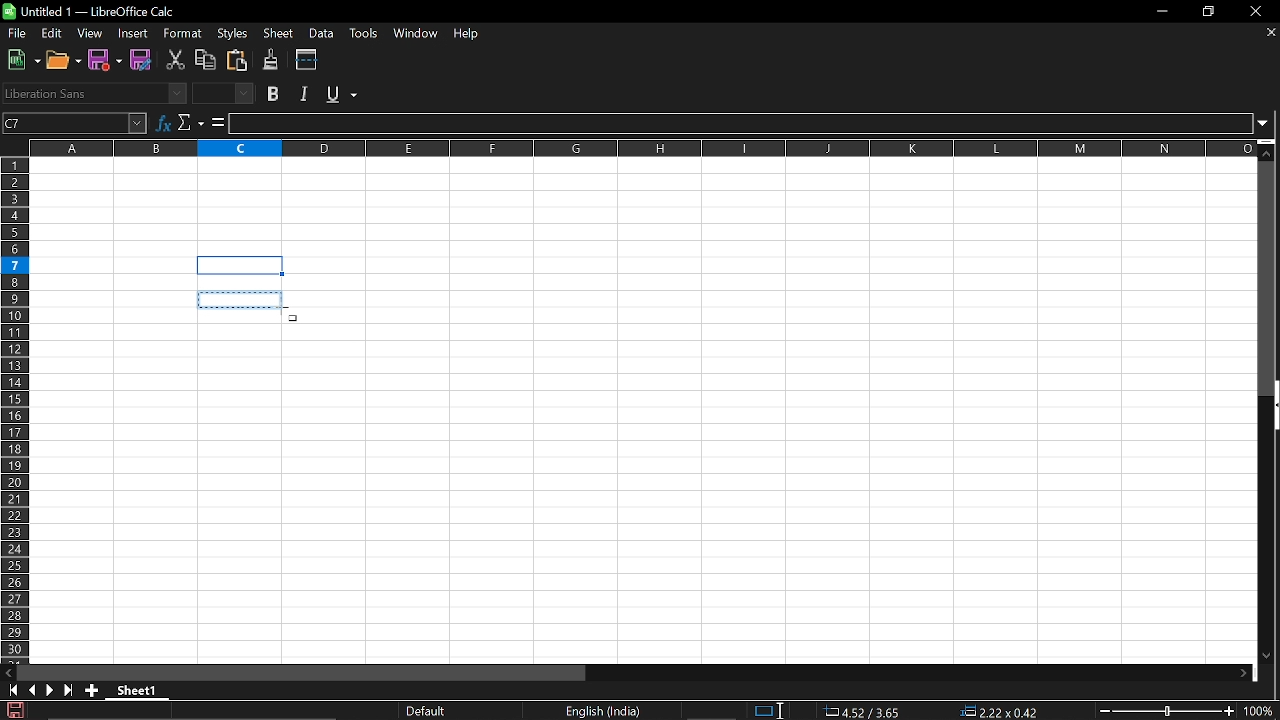 The height and width of the screenshot is (720, 1280). I want to click on Format, so click(179, 34).